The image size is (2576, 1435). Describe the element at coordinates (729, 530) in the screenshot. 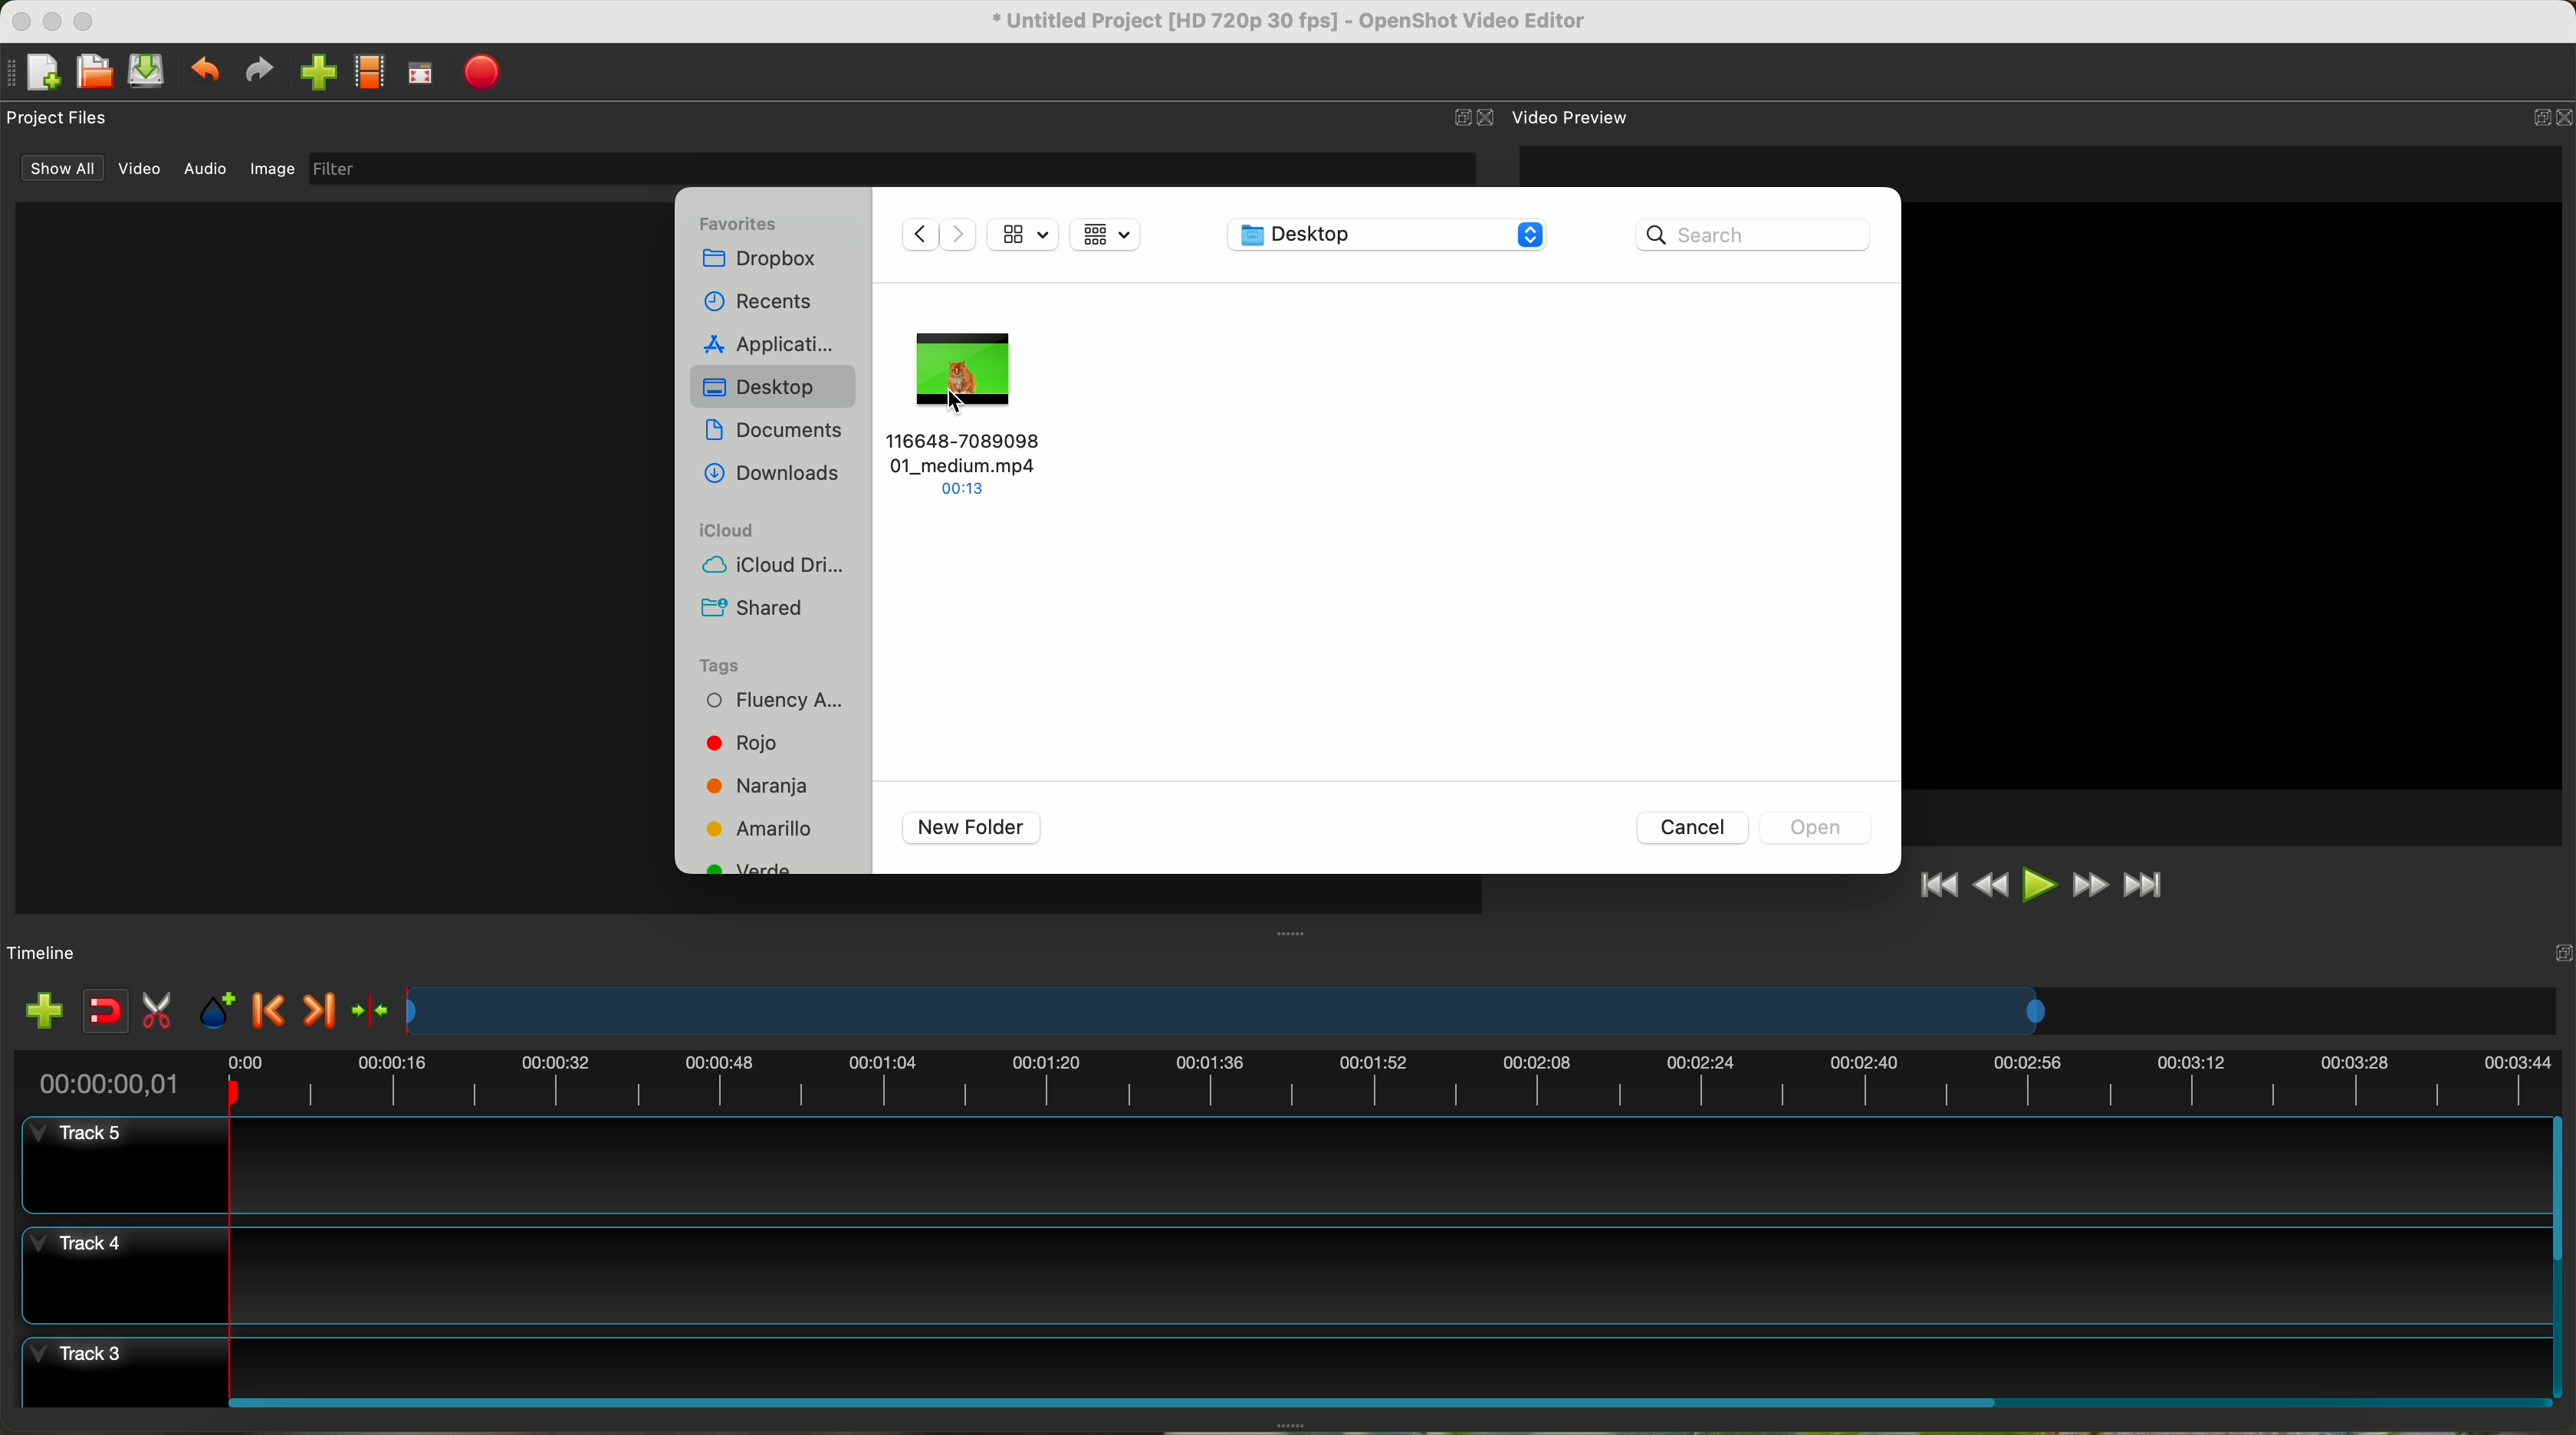

I see `icloud` at that location.